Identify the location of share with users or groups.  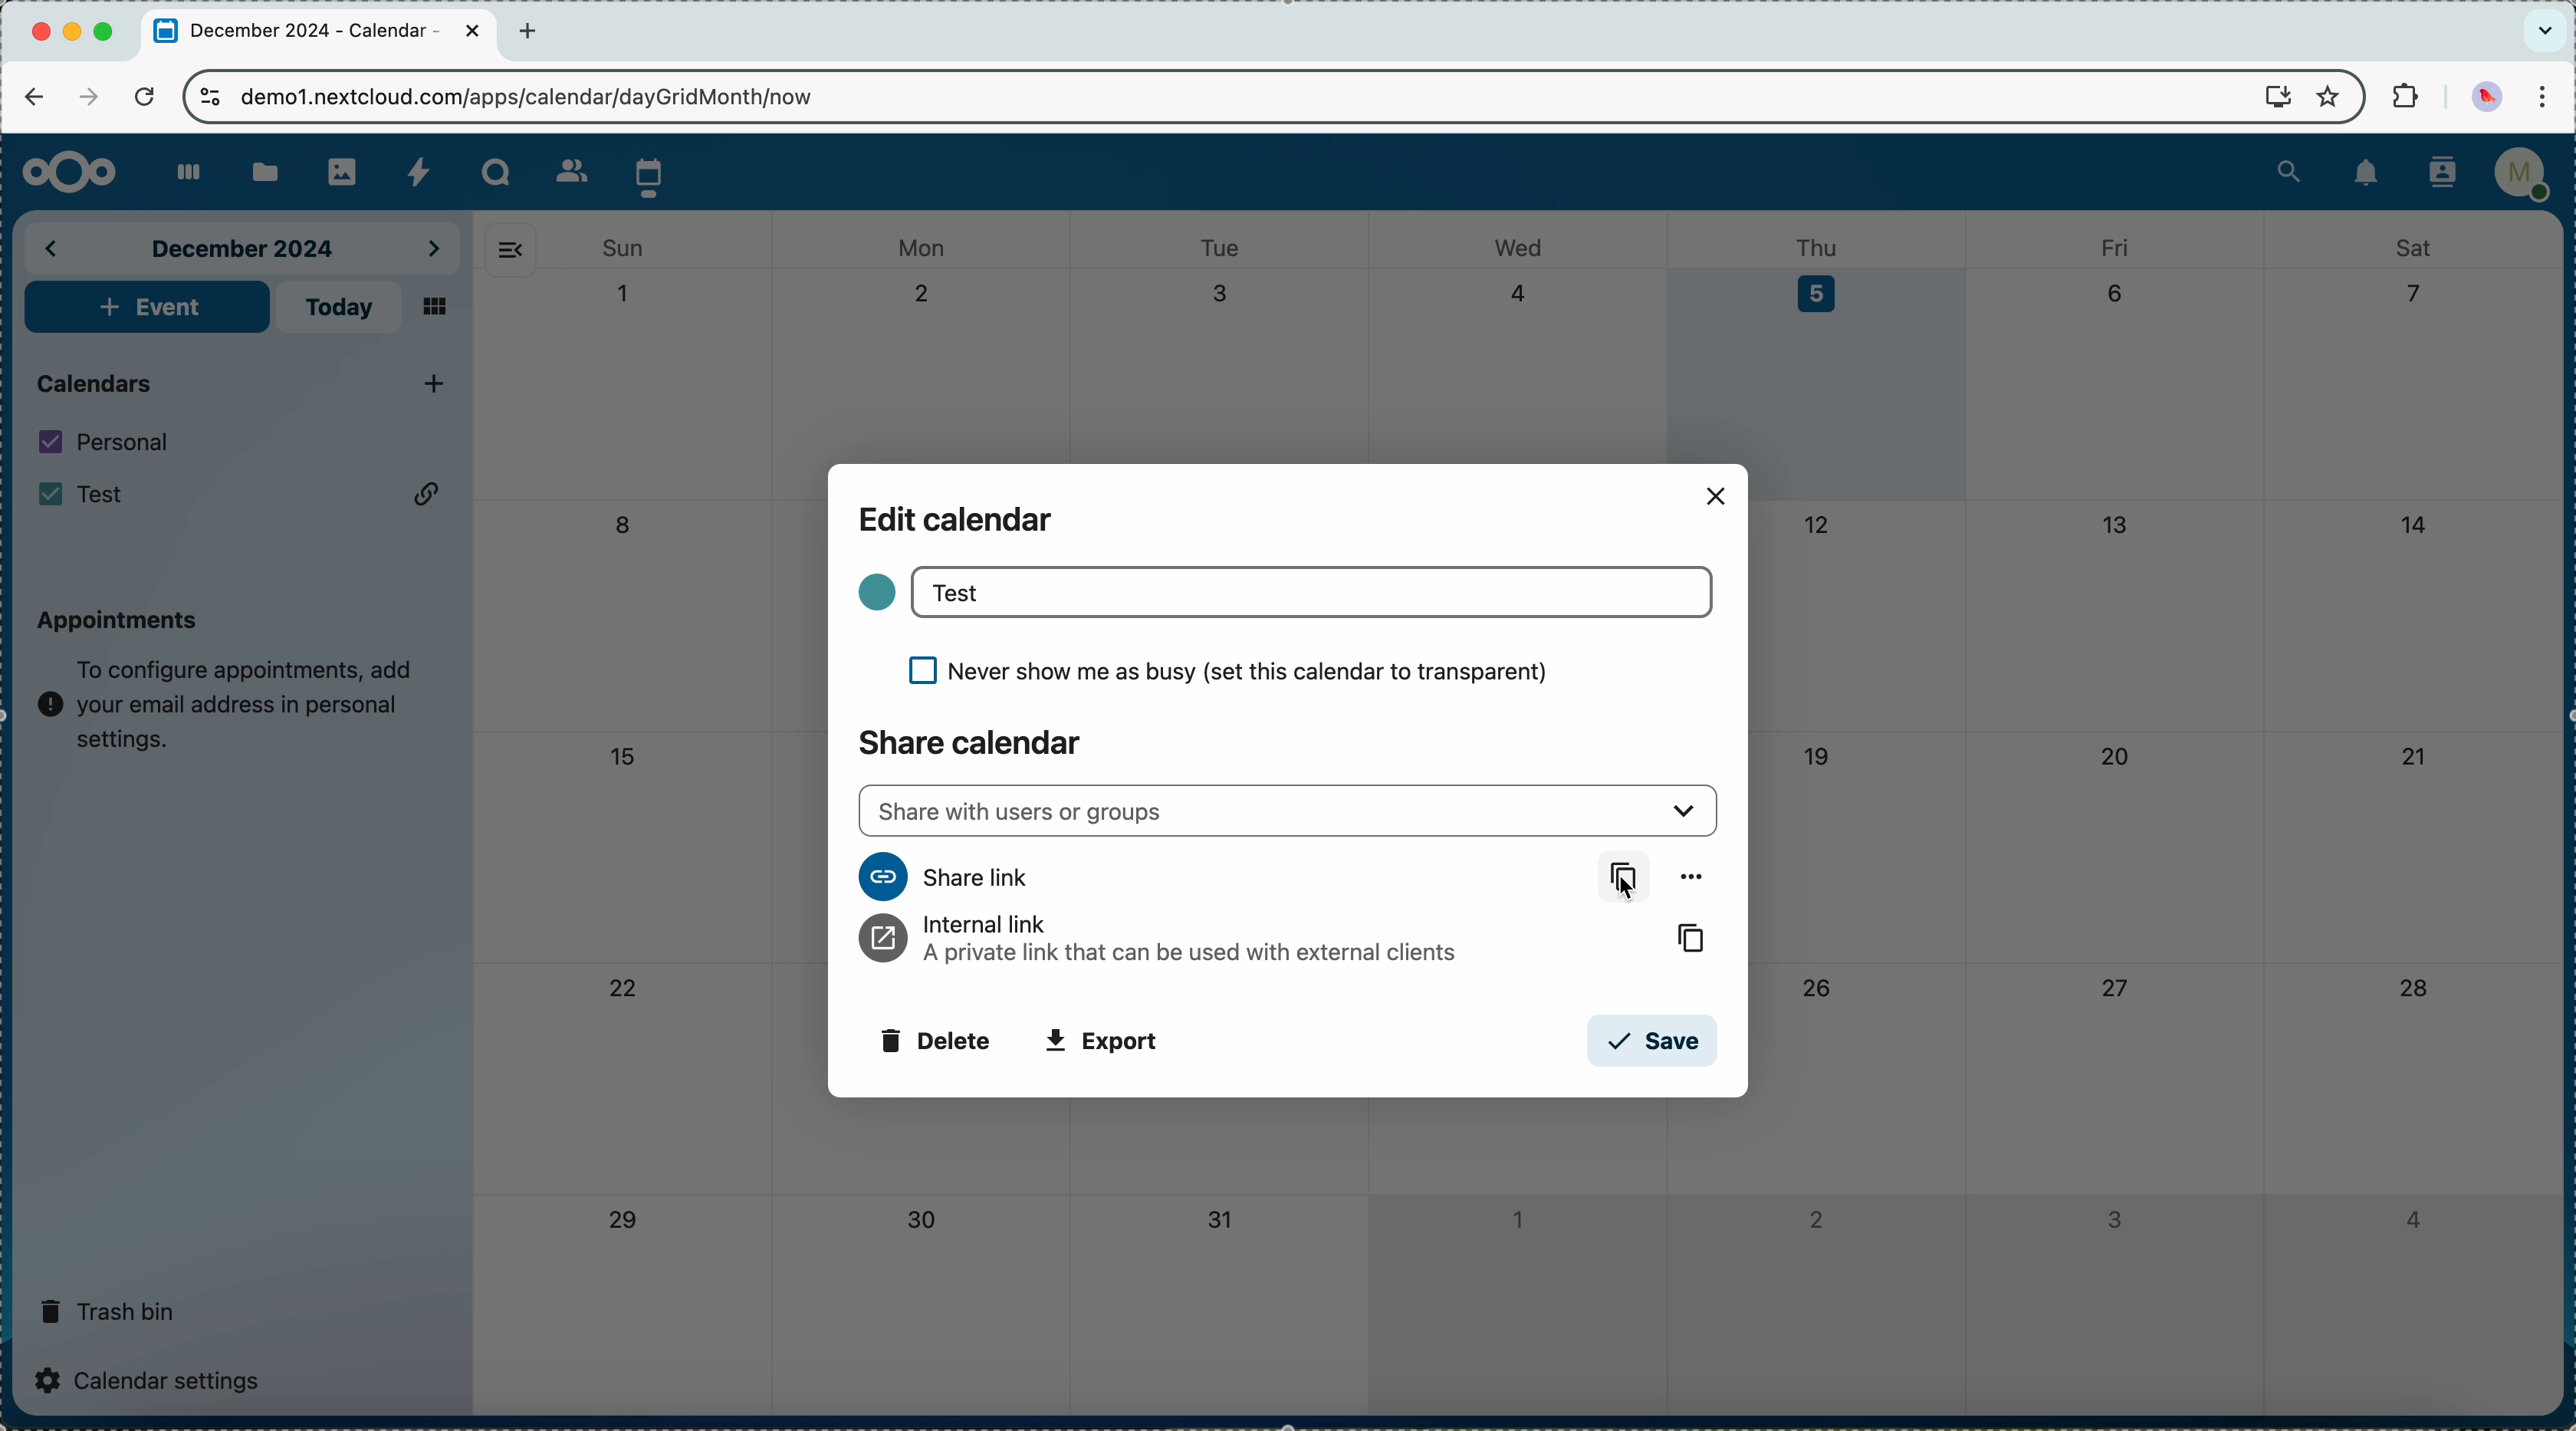
(1291, 811).